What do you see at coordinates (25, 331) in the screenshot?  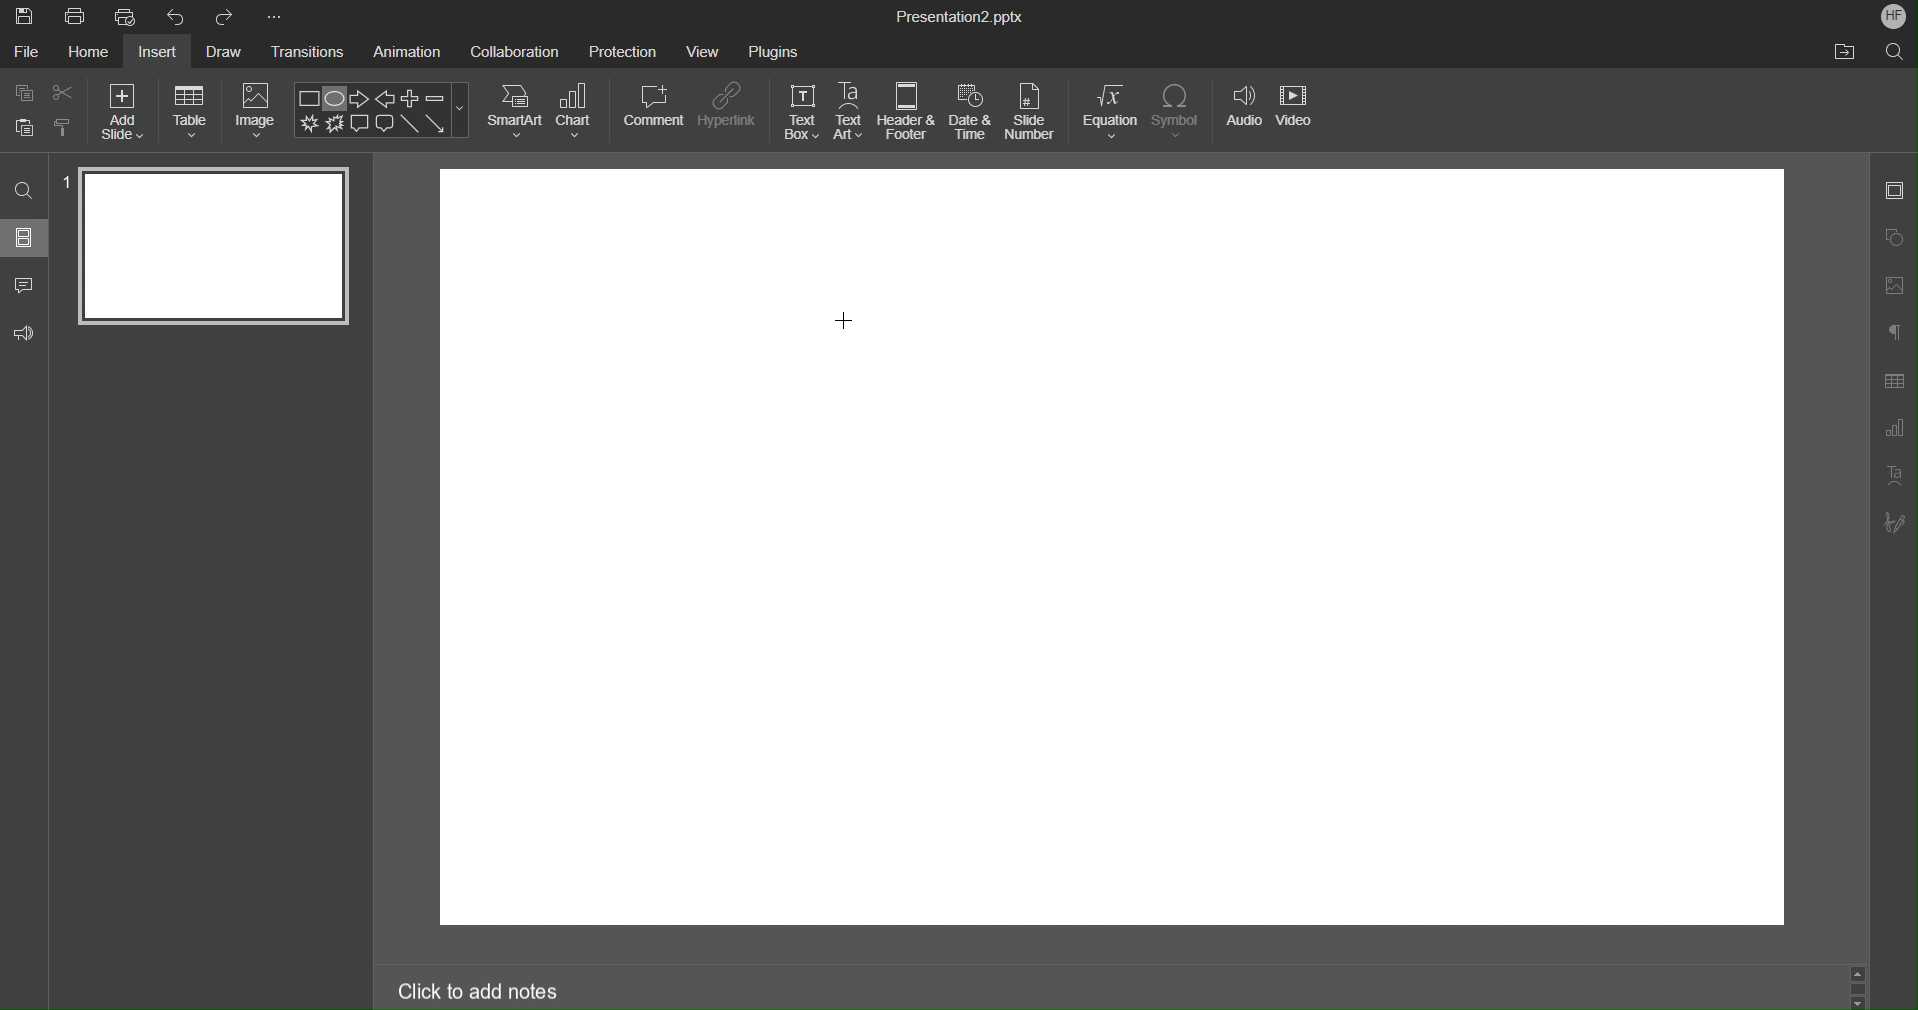 I see `Feedback & Support` at bounding box center [25, 331].